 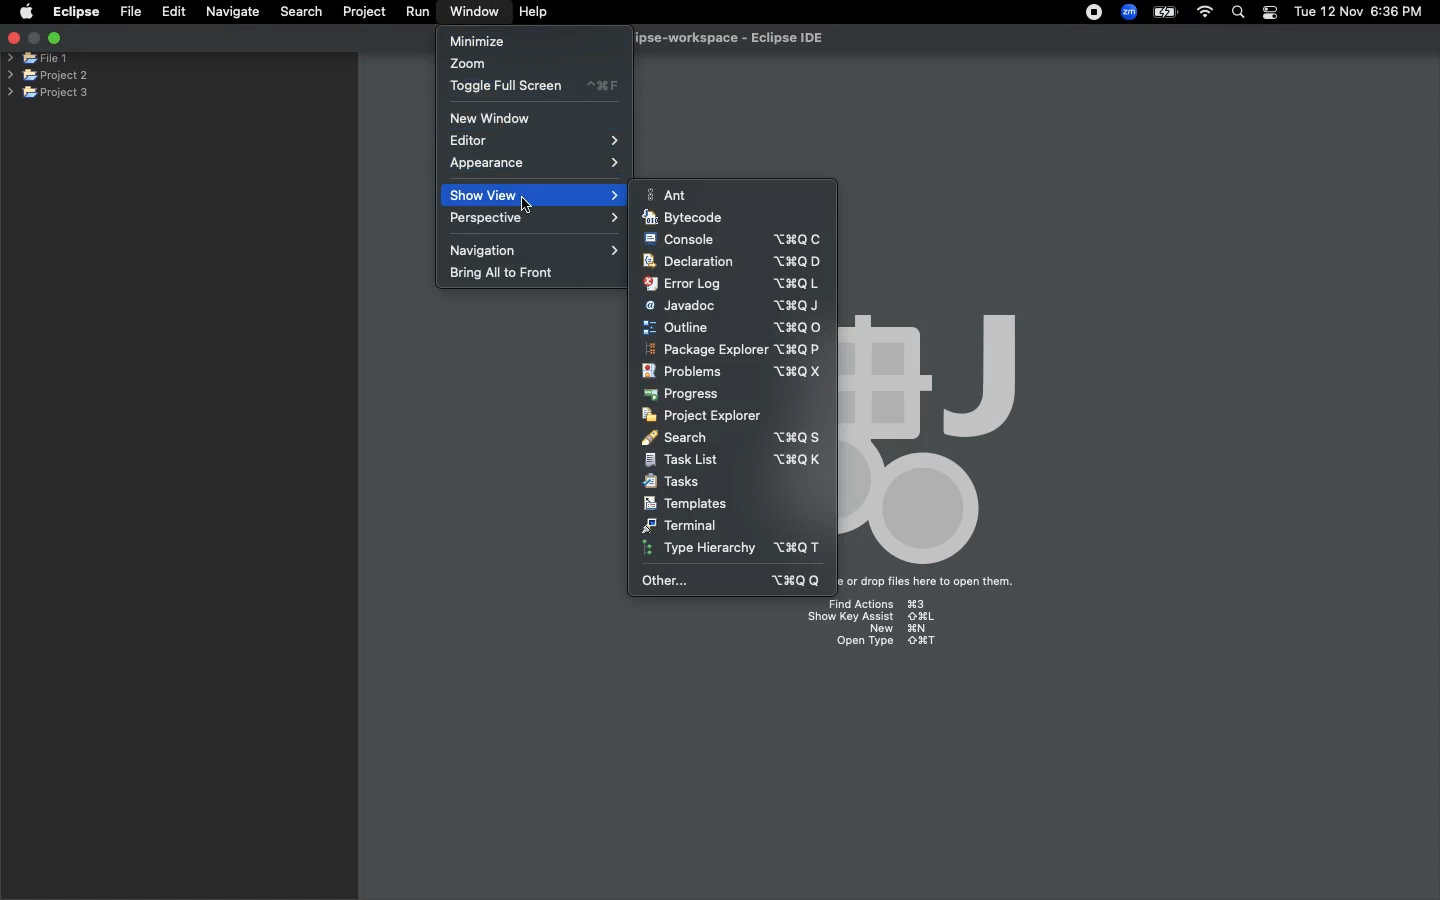 I want to click on Toggle full screen, so click(x=534, y=86).